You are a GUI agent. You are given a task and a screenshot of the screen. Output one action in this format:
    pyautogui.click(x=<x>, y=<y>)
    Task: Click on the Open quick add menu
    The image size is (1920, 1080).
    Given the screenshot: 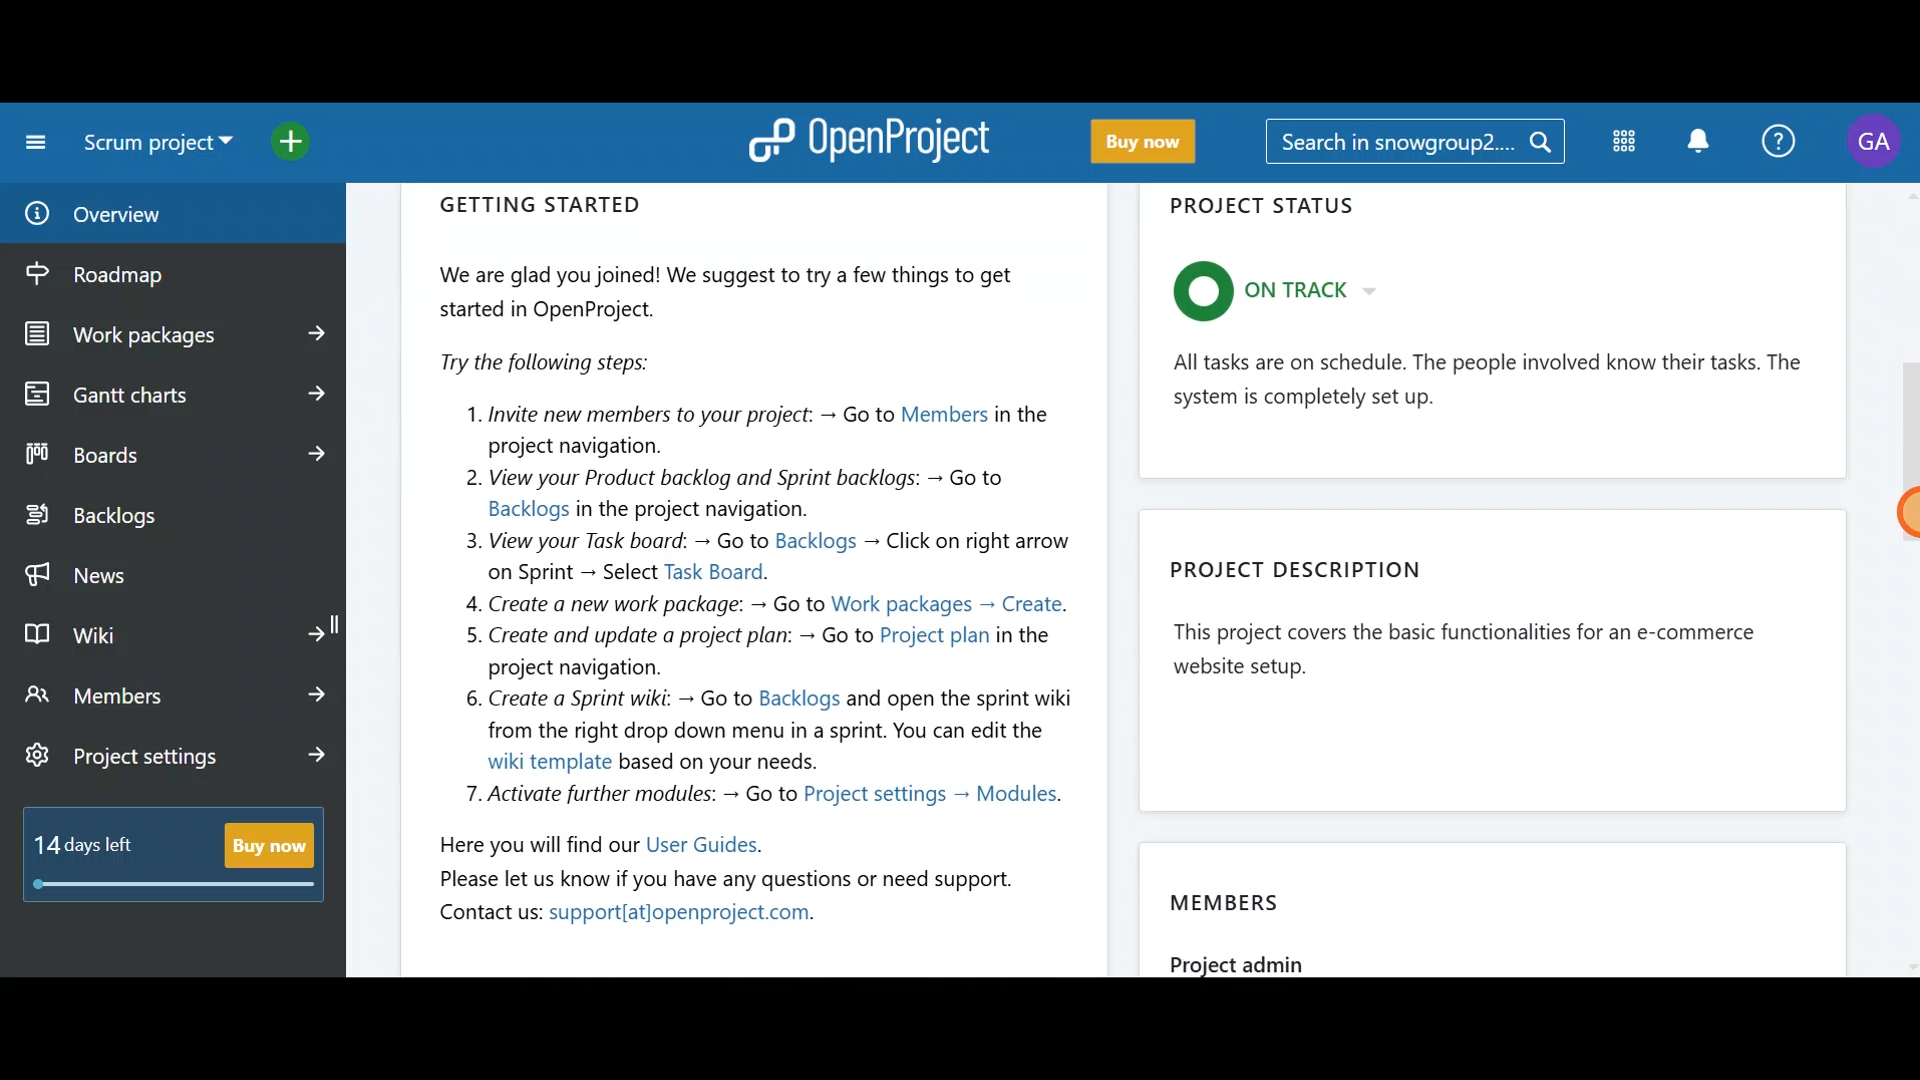 What is the action you would take?
    pyautogui.click(x=310, y=143)
    